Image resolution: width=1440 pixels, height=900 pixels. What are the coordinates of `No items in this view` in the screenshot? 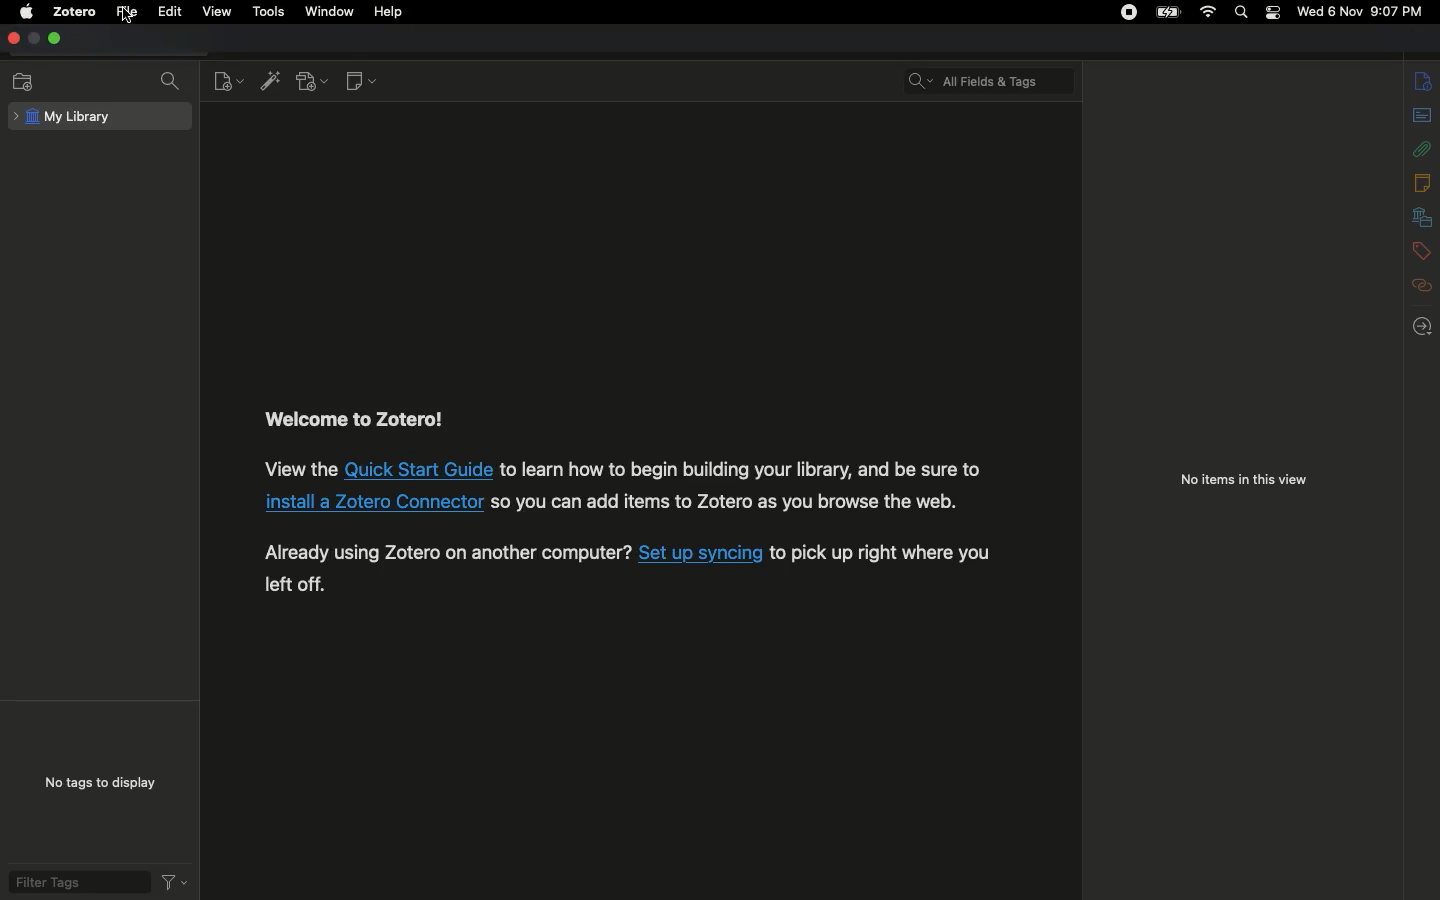 It's located at (1242, 482).